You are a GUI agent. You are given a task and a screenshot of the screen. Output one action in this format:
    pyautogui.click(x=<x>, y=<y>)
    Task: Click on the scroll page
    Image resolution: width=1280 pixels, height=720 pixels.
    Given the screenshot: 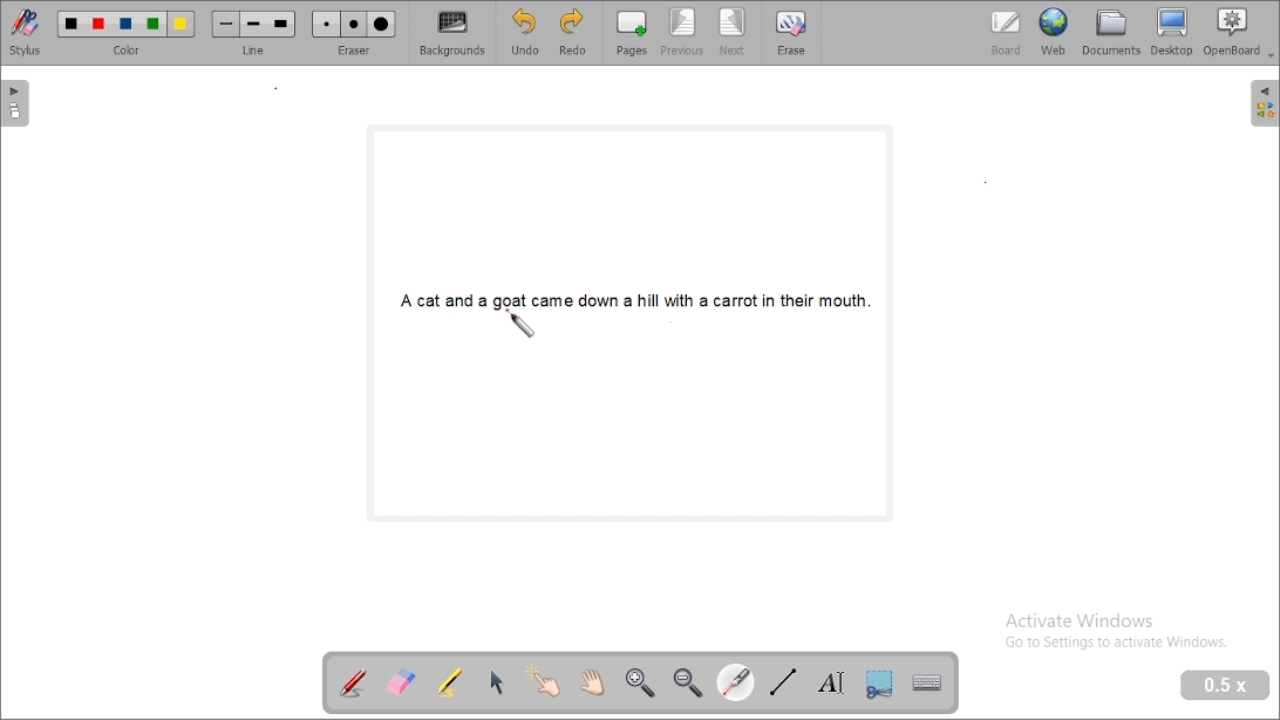 What is the action you would take?
    pyautogui.click(x=593, y=683)
    